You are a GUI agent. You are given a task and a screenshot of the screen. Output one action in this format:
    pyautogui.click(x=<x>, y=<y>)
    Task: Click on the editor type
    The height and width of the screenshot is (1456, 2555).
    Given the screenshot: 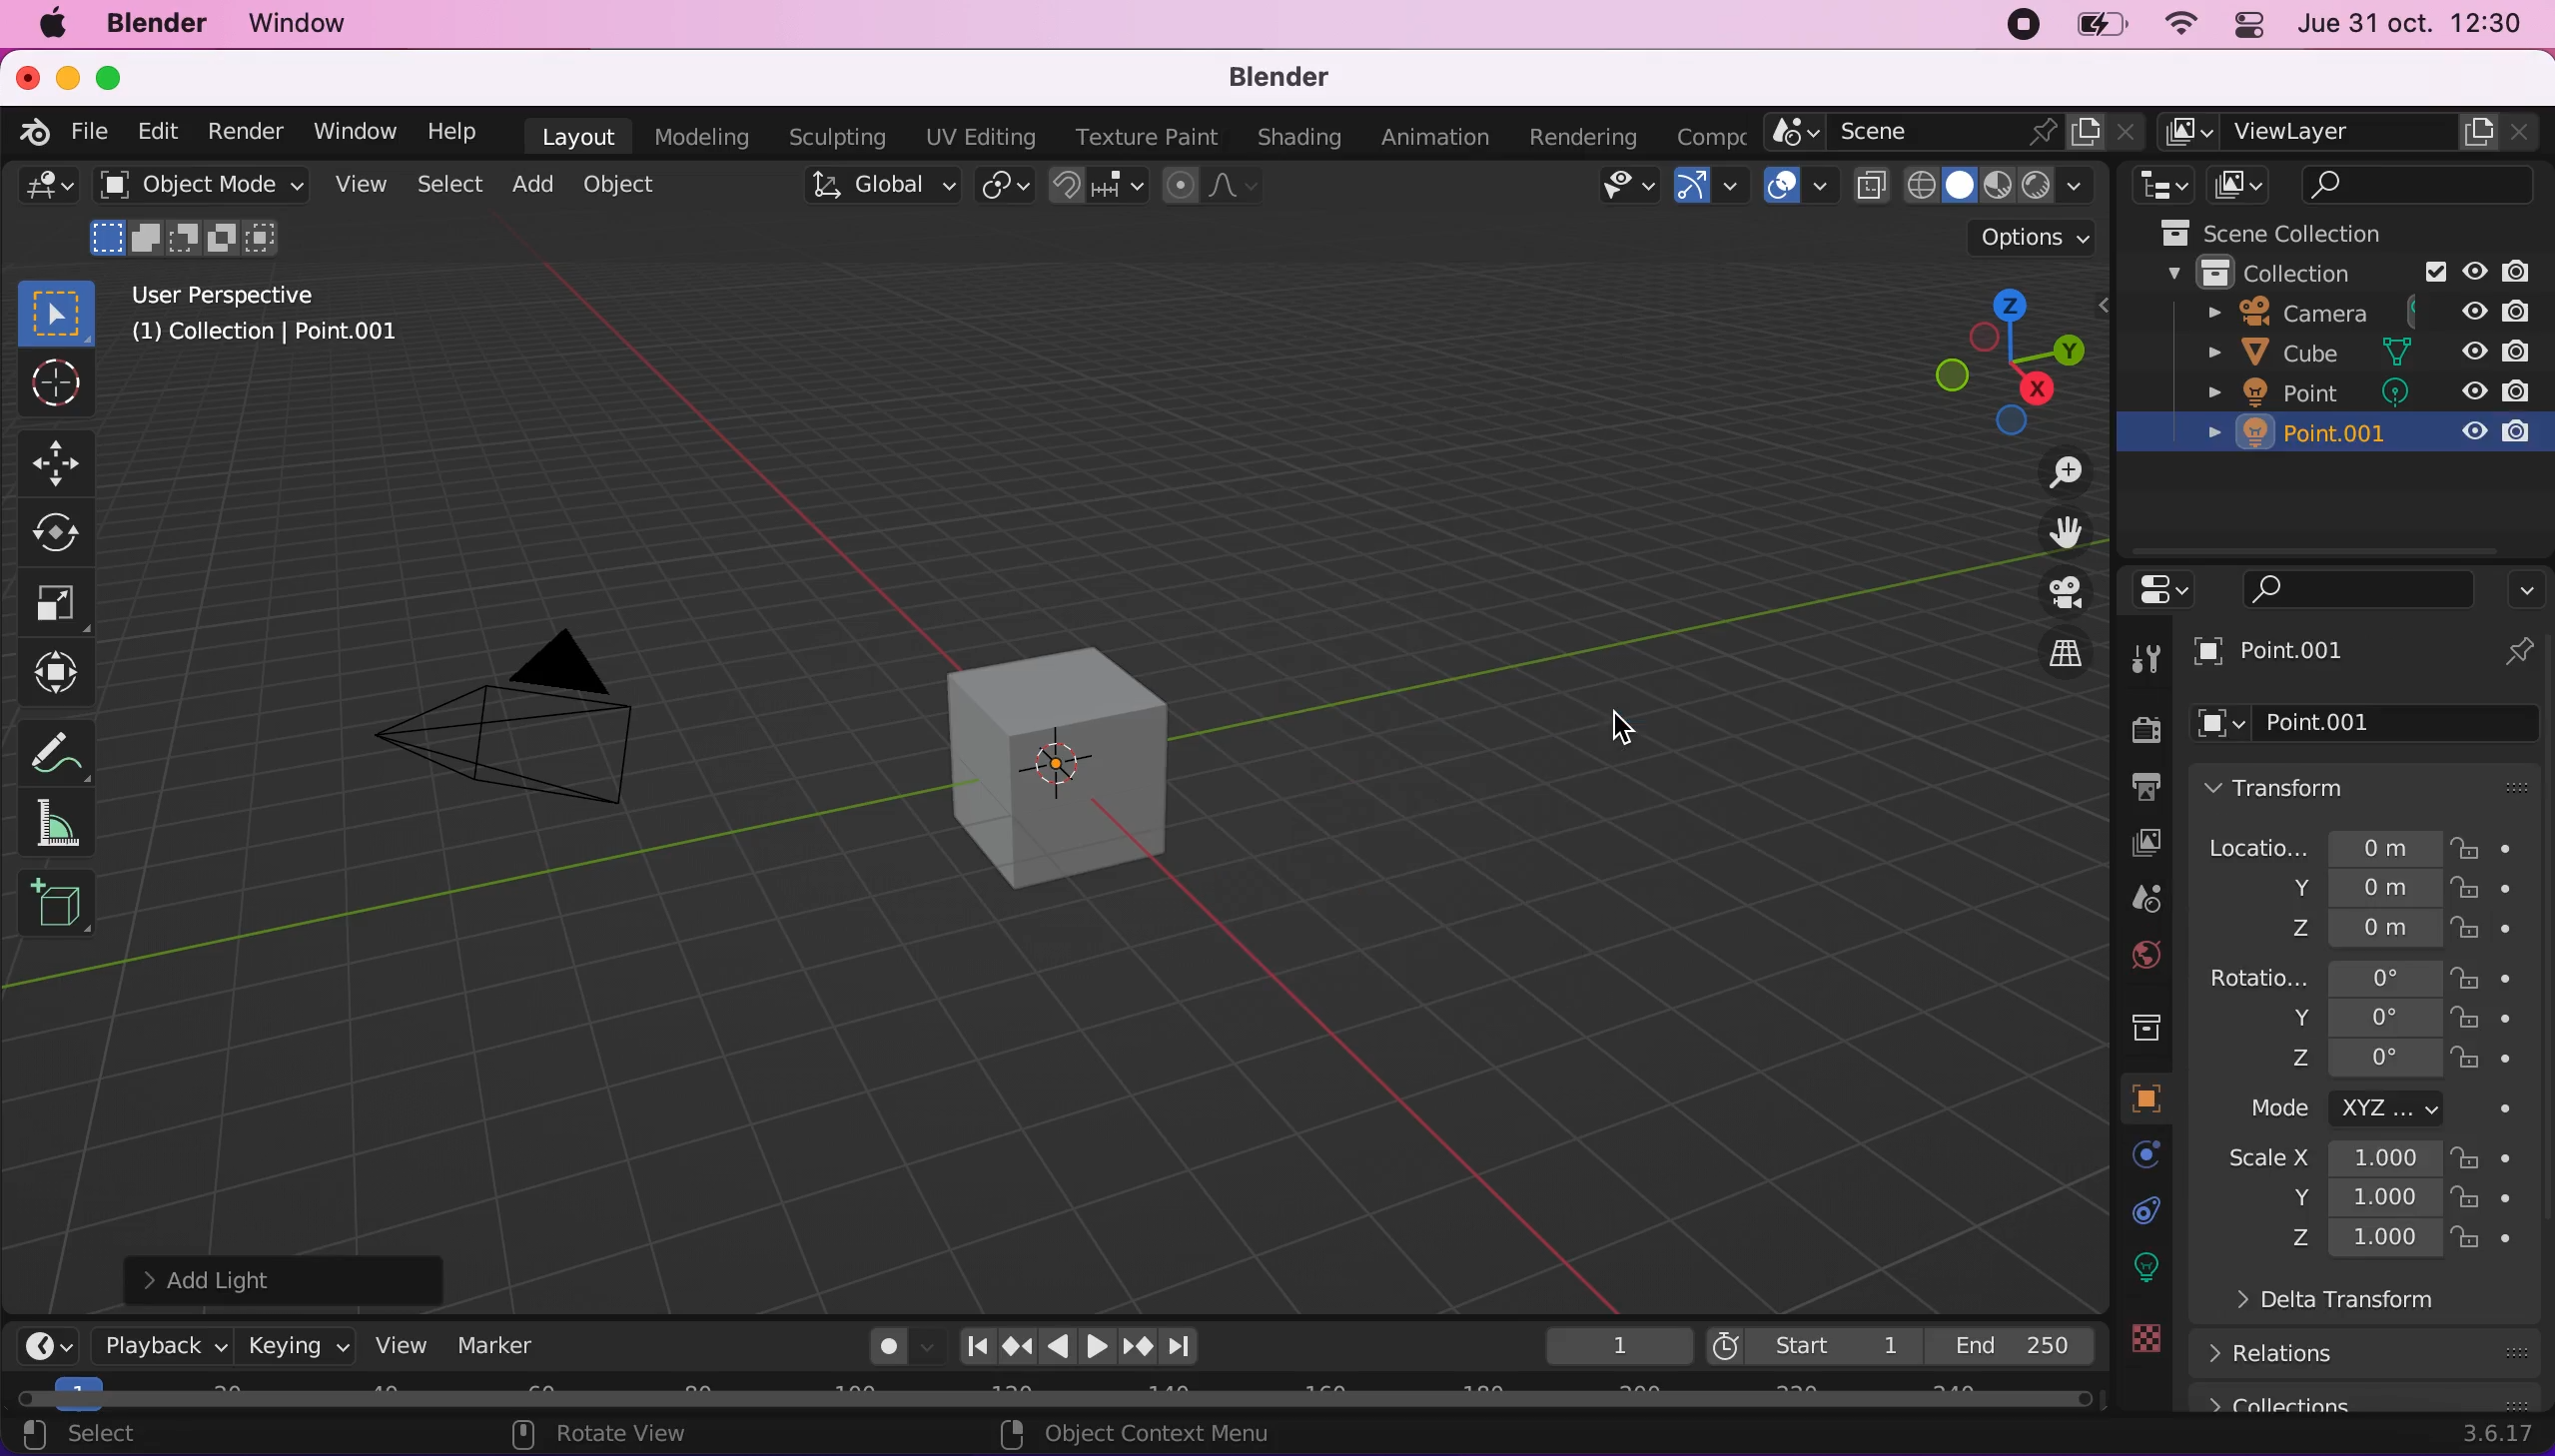 What is the action you would take?
    pyautogui.click(x=2168, y=586)
    